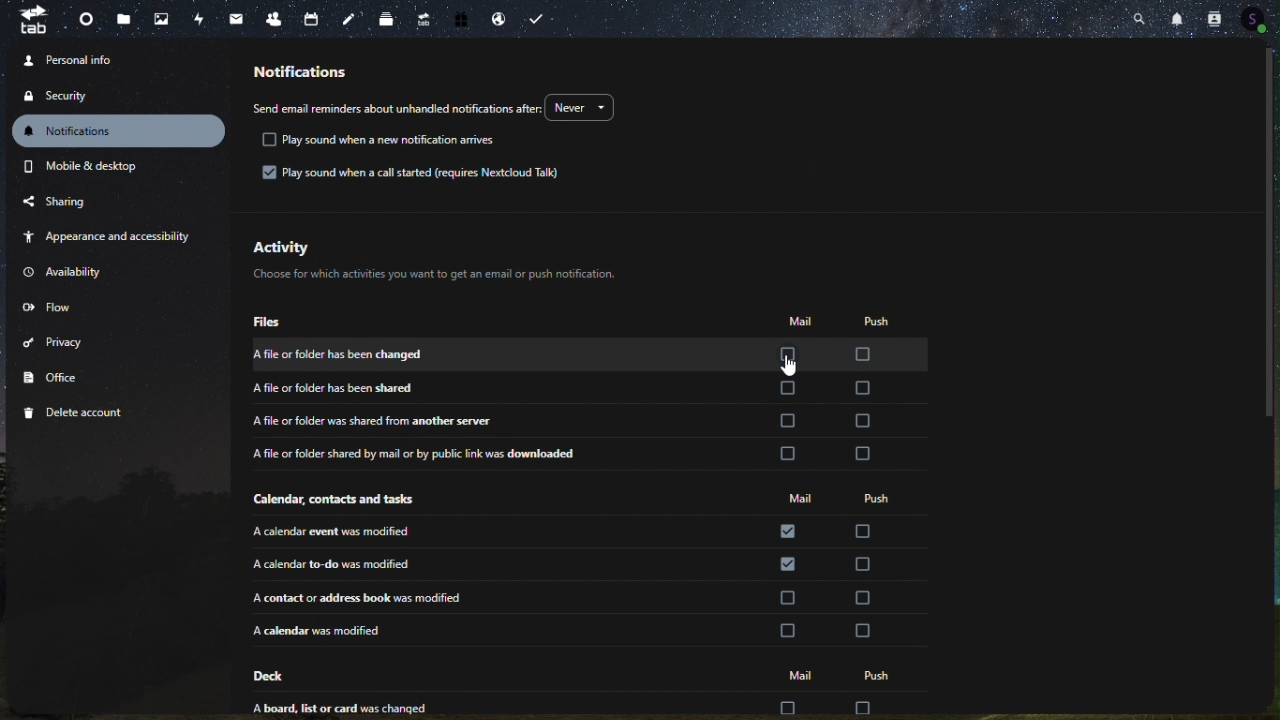 The height and width of the screenshot is (720, 1280). I want to click on notification, so click(299, 72).